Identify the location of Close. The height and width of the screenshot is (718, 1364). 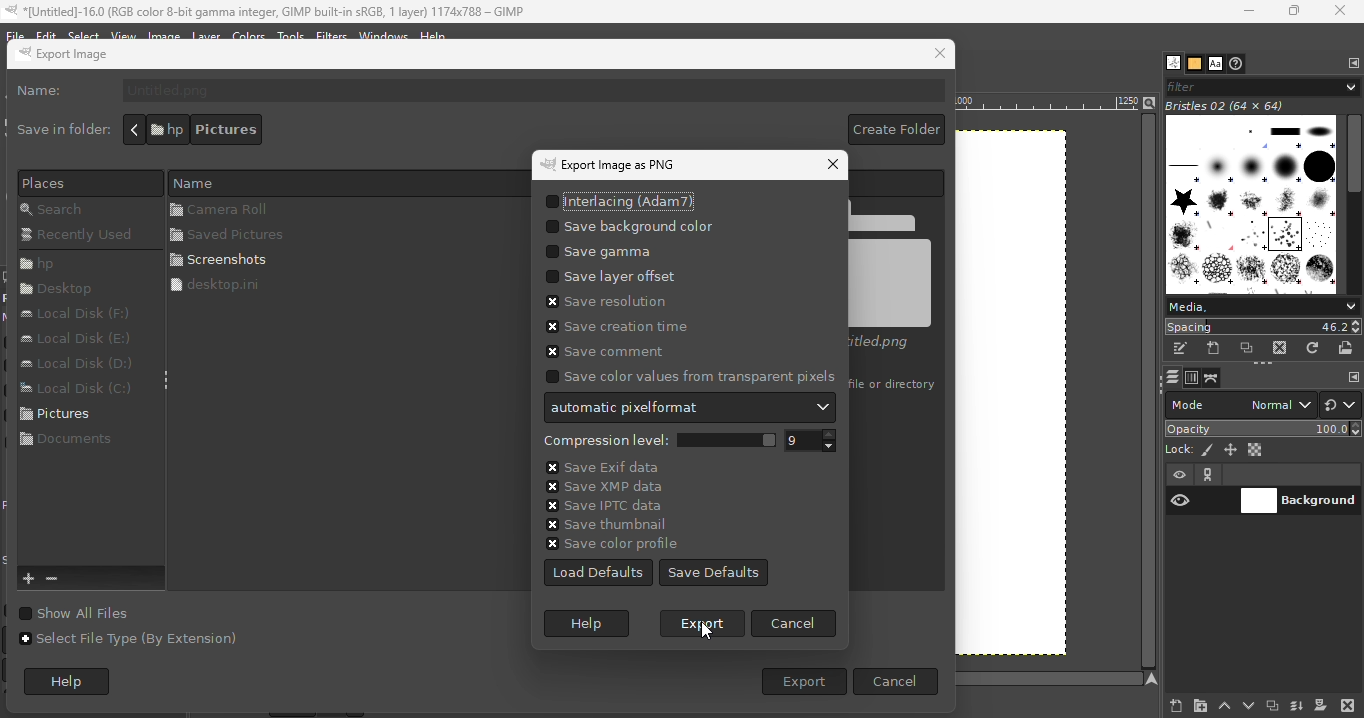
(1341, 11).